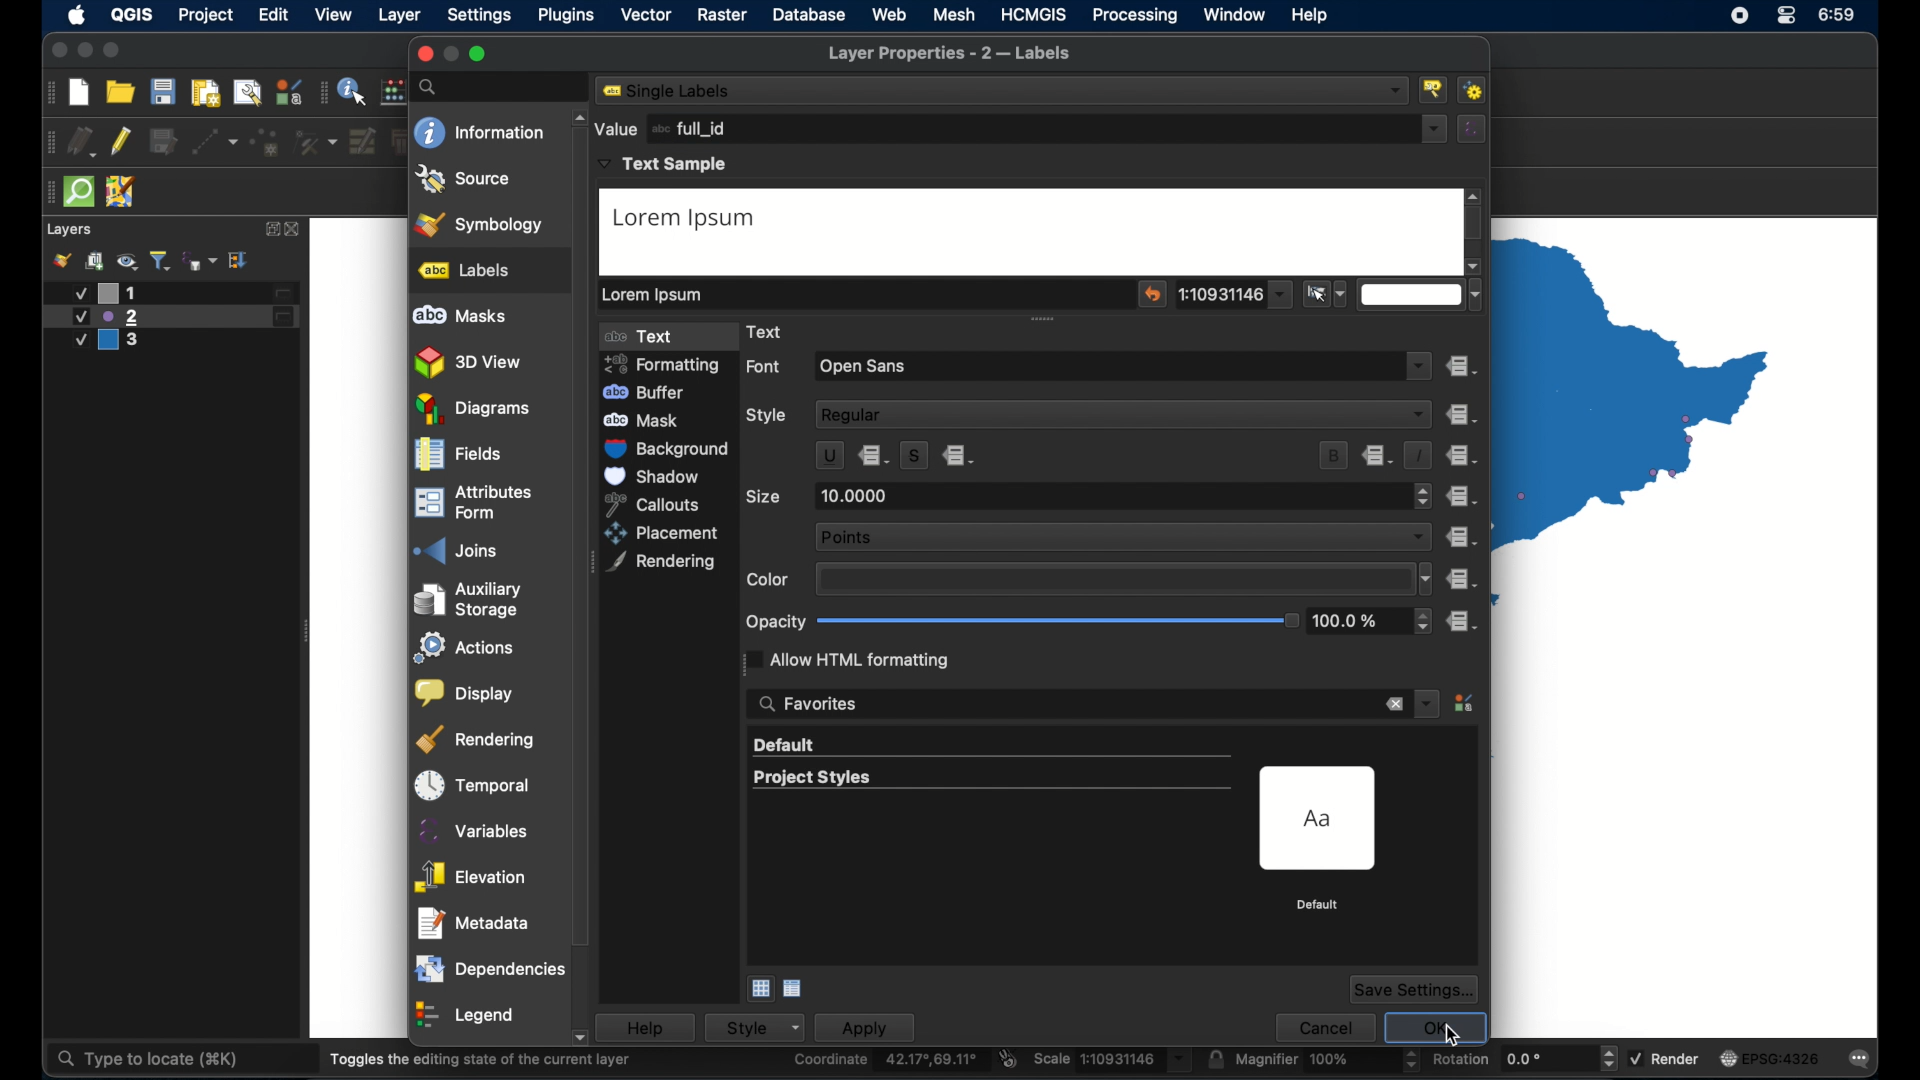  What do you see at coordinates (120, 91) in the screenshot?
I see `open` at bounding box center [120, 91].